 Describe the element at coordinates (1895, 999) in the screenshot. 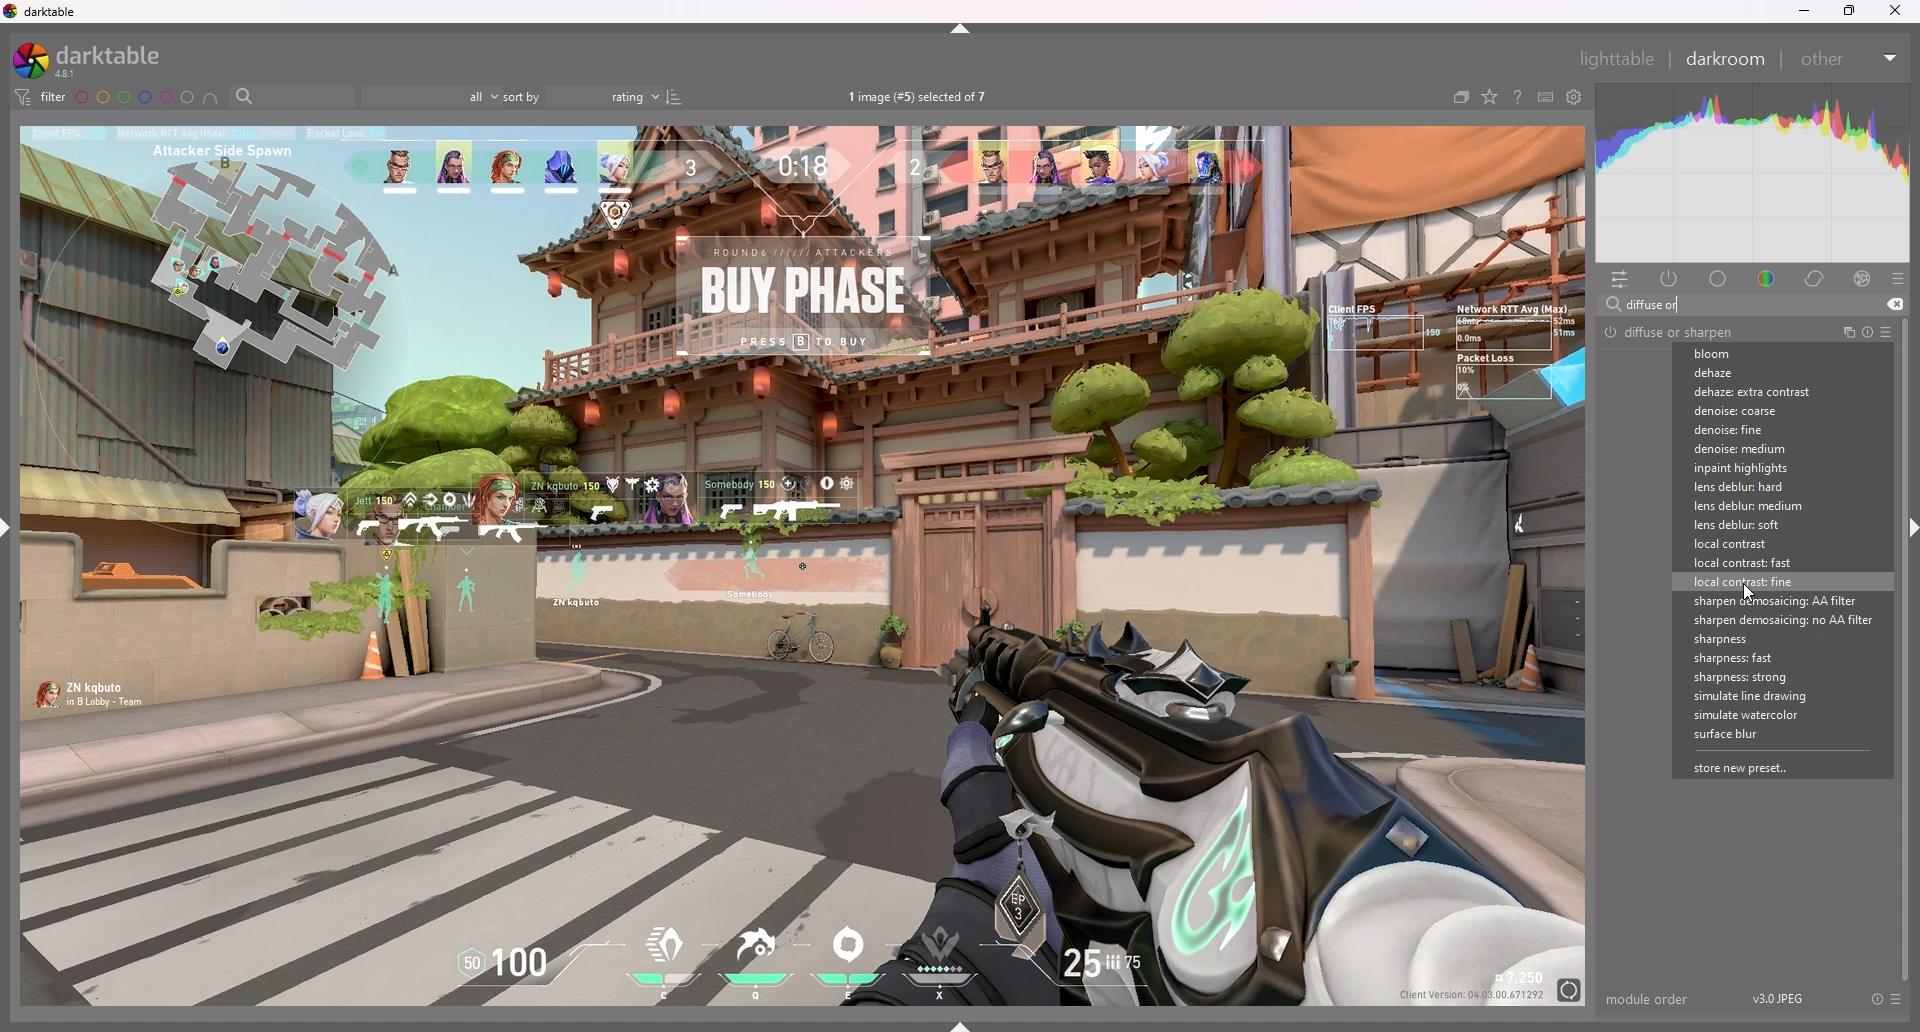

I see `presets` at that location.